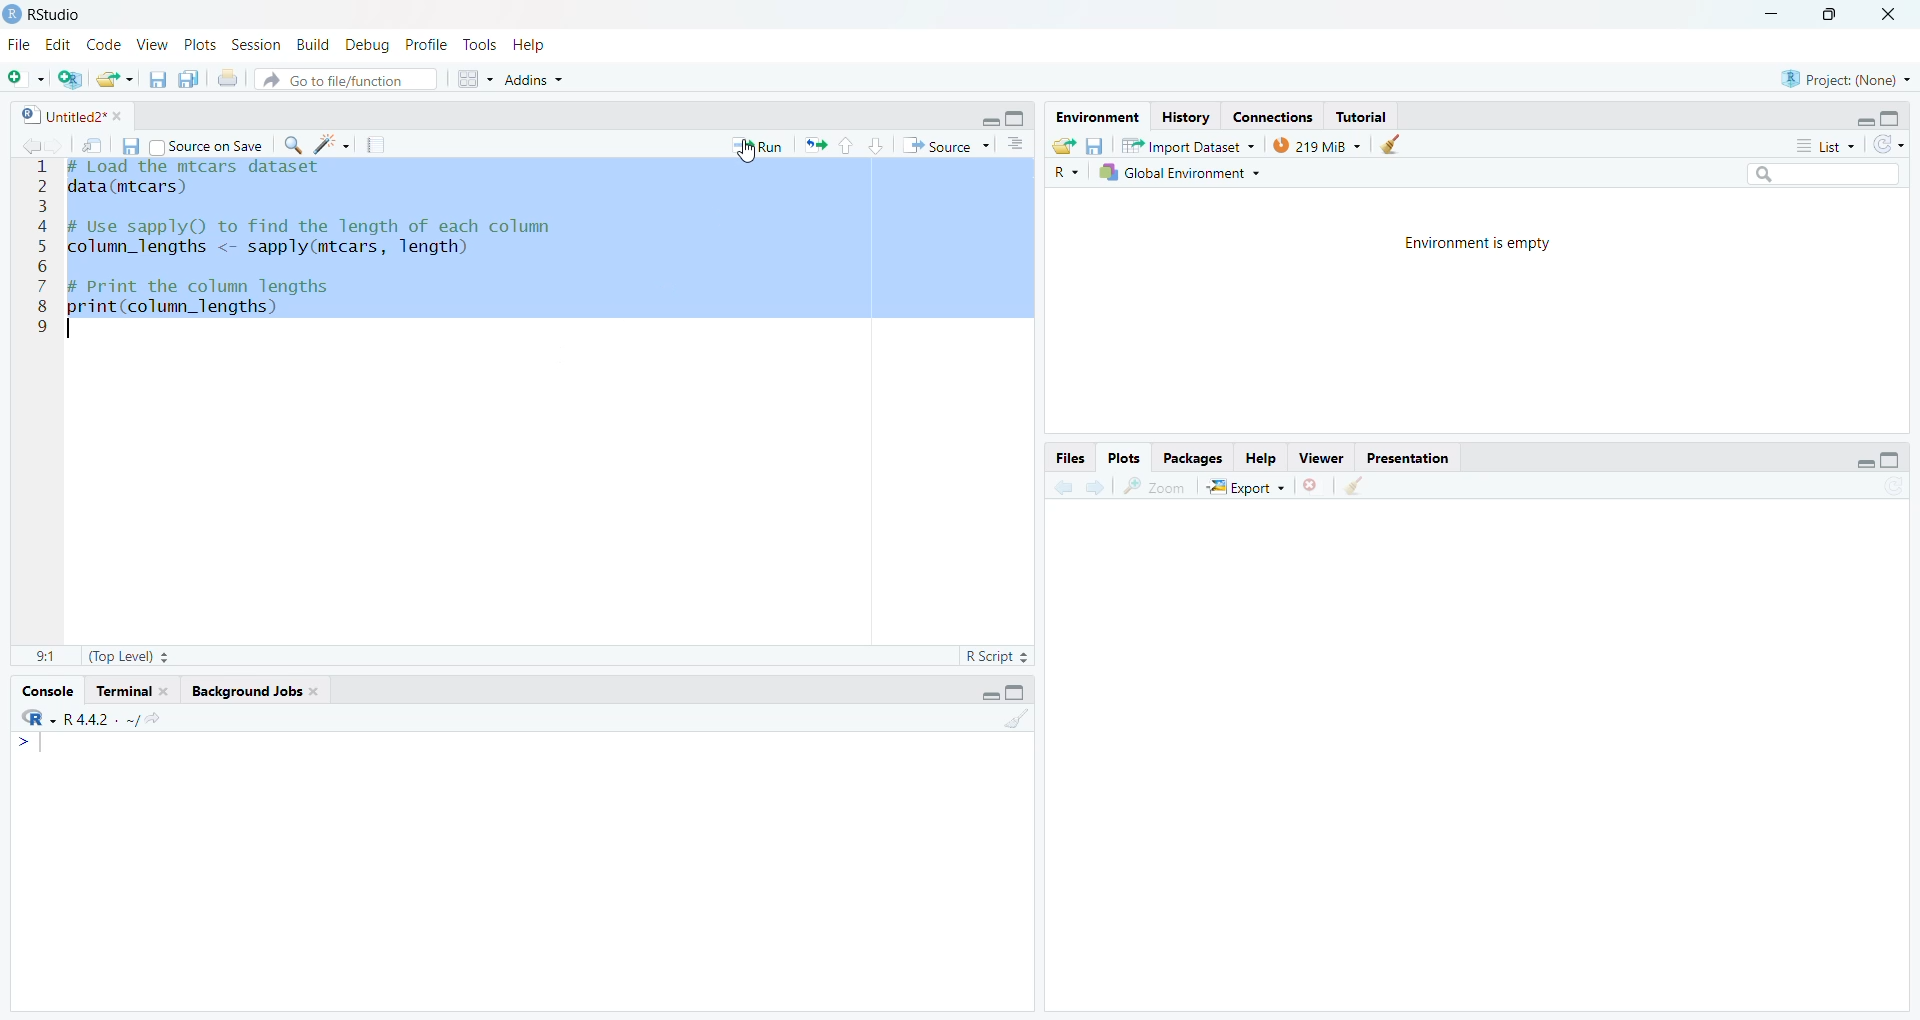  What do you see at coordinates (22, 43) in the screenshot?
I see `File` at bounding box center [22, 43].